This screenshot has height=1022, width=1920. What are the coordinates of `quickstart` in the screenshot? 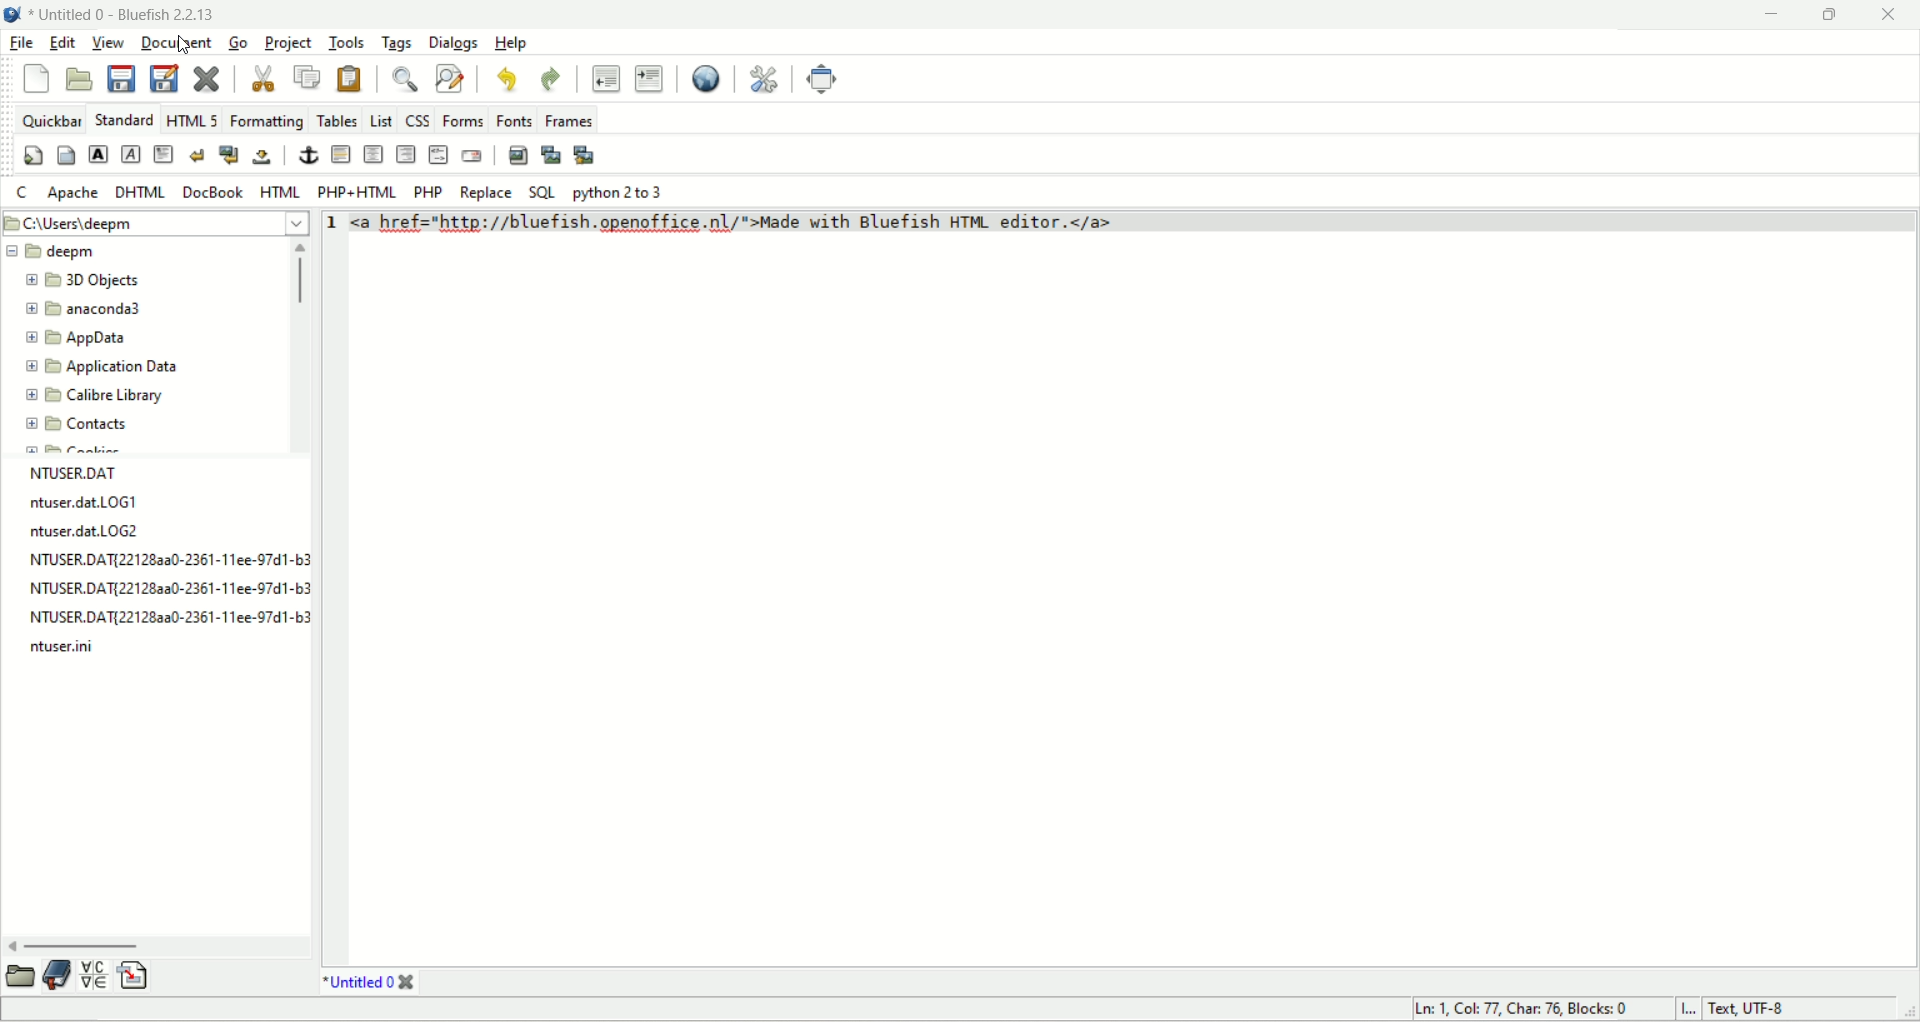 It's located at (32, 156).